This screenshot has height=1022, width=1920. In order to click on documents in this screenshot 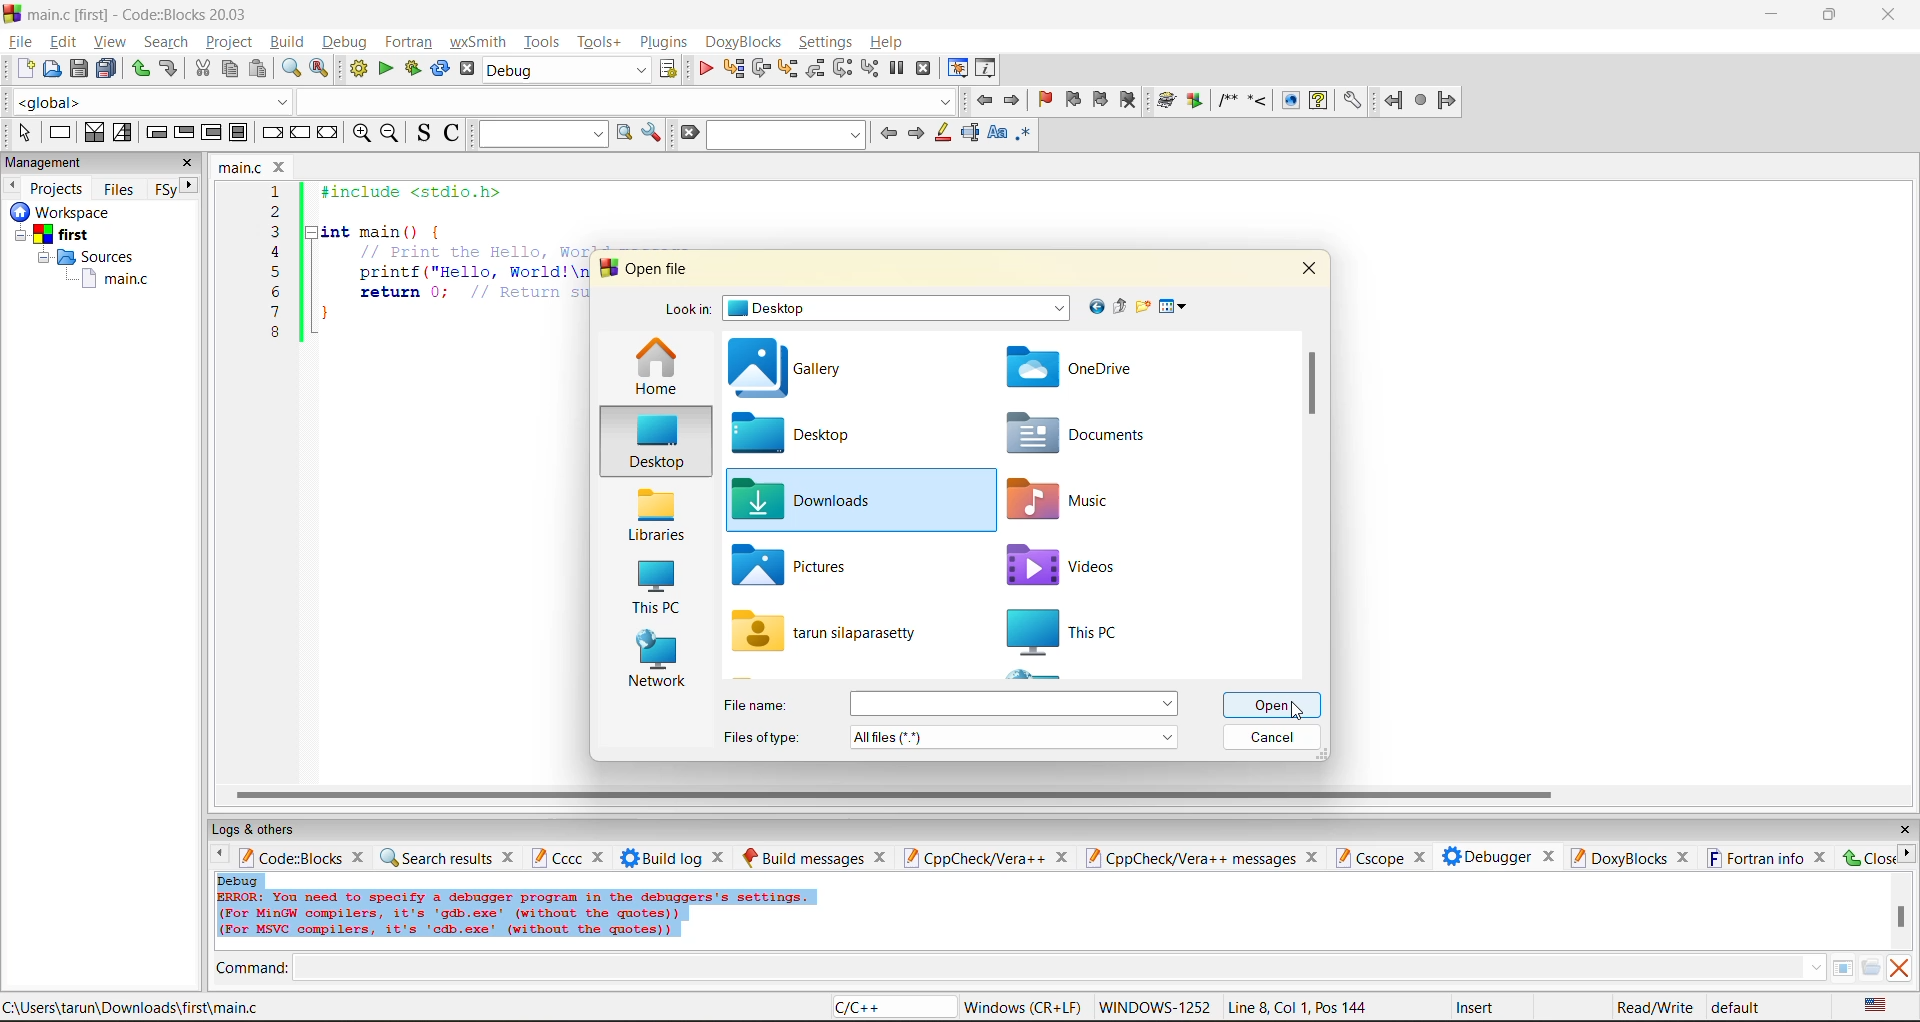, I will do `click(1082, 435)`.